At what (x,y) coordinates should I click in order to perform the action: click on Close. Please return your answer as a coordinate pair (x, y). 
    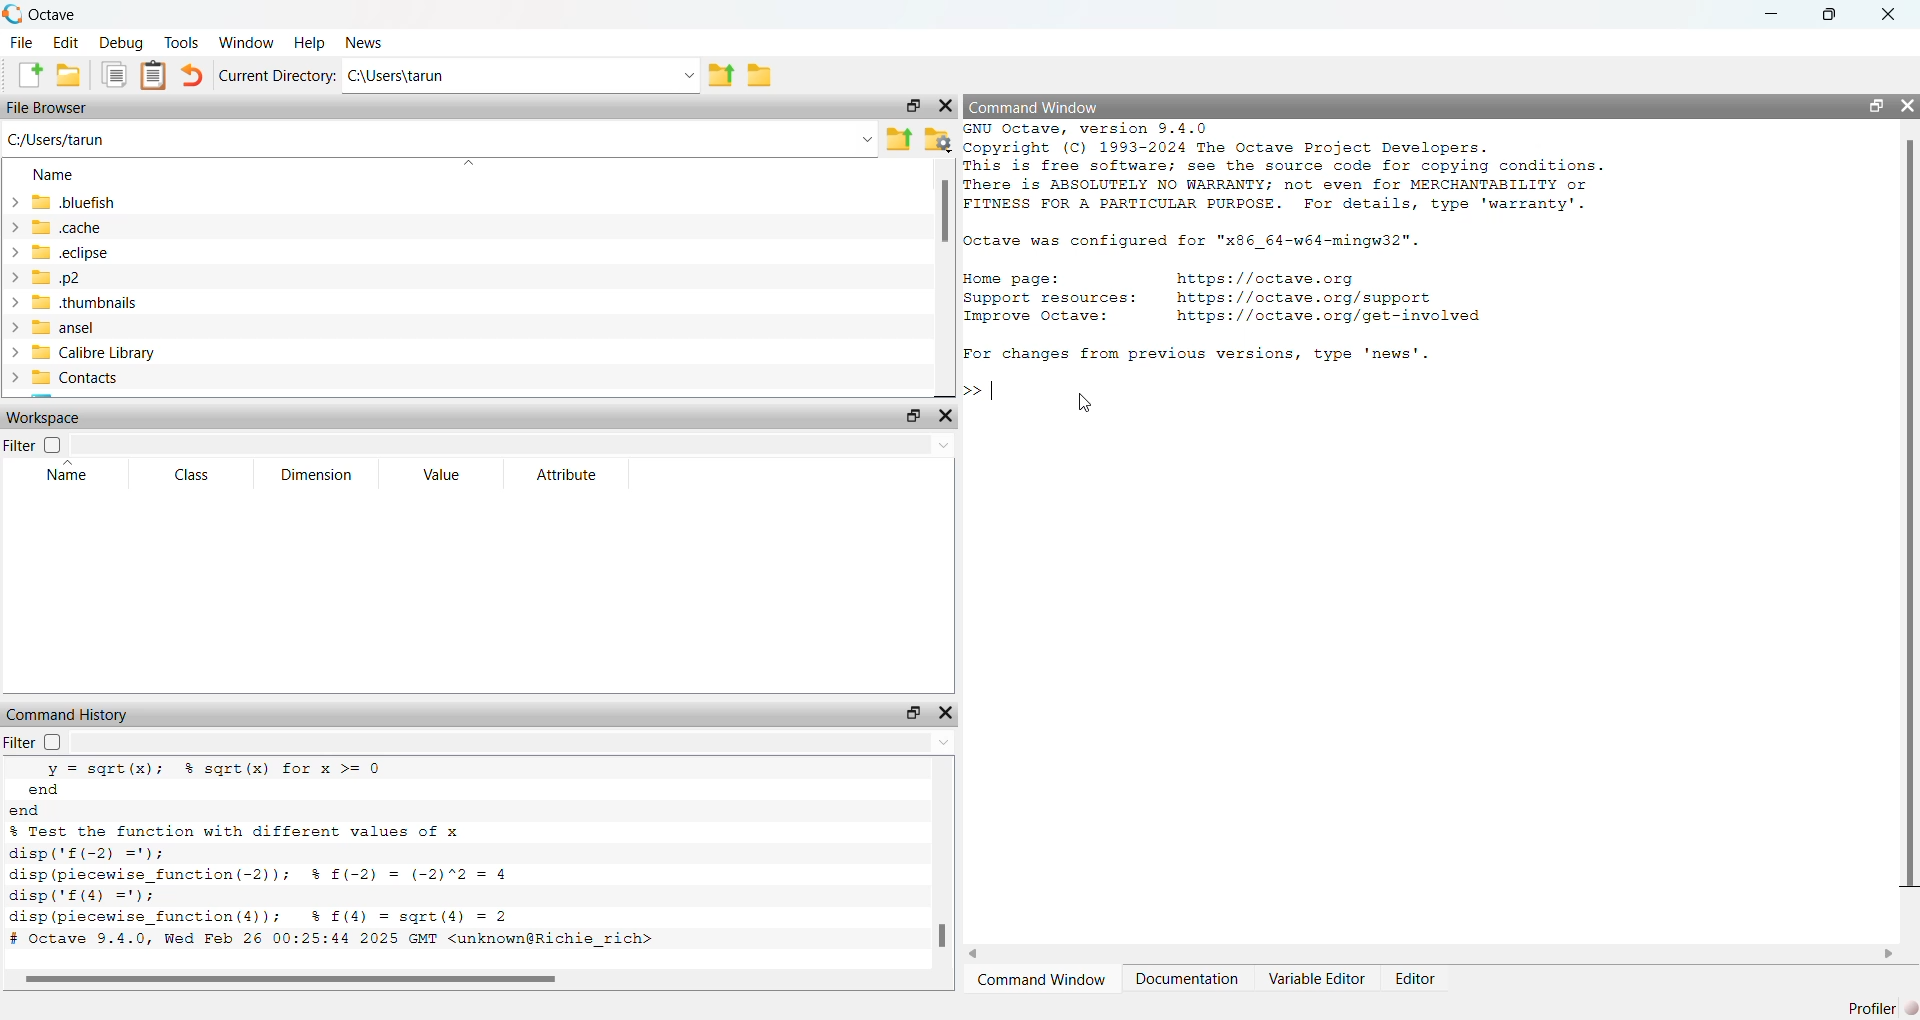
    Looking at the image, I should click on (952, 417).